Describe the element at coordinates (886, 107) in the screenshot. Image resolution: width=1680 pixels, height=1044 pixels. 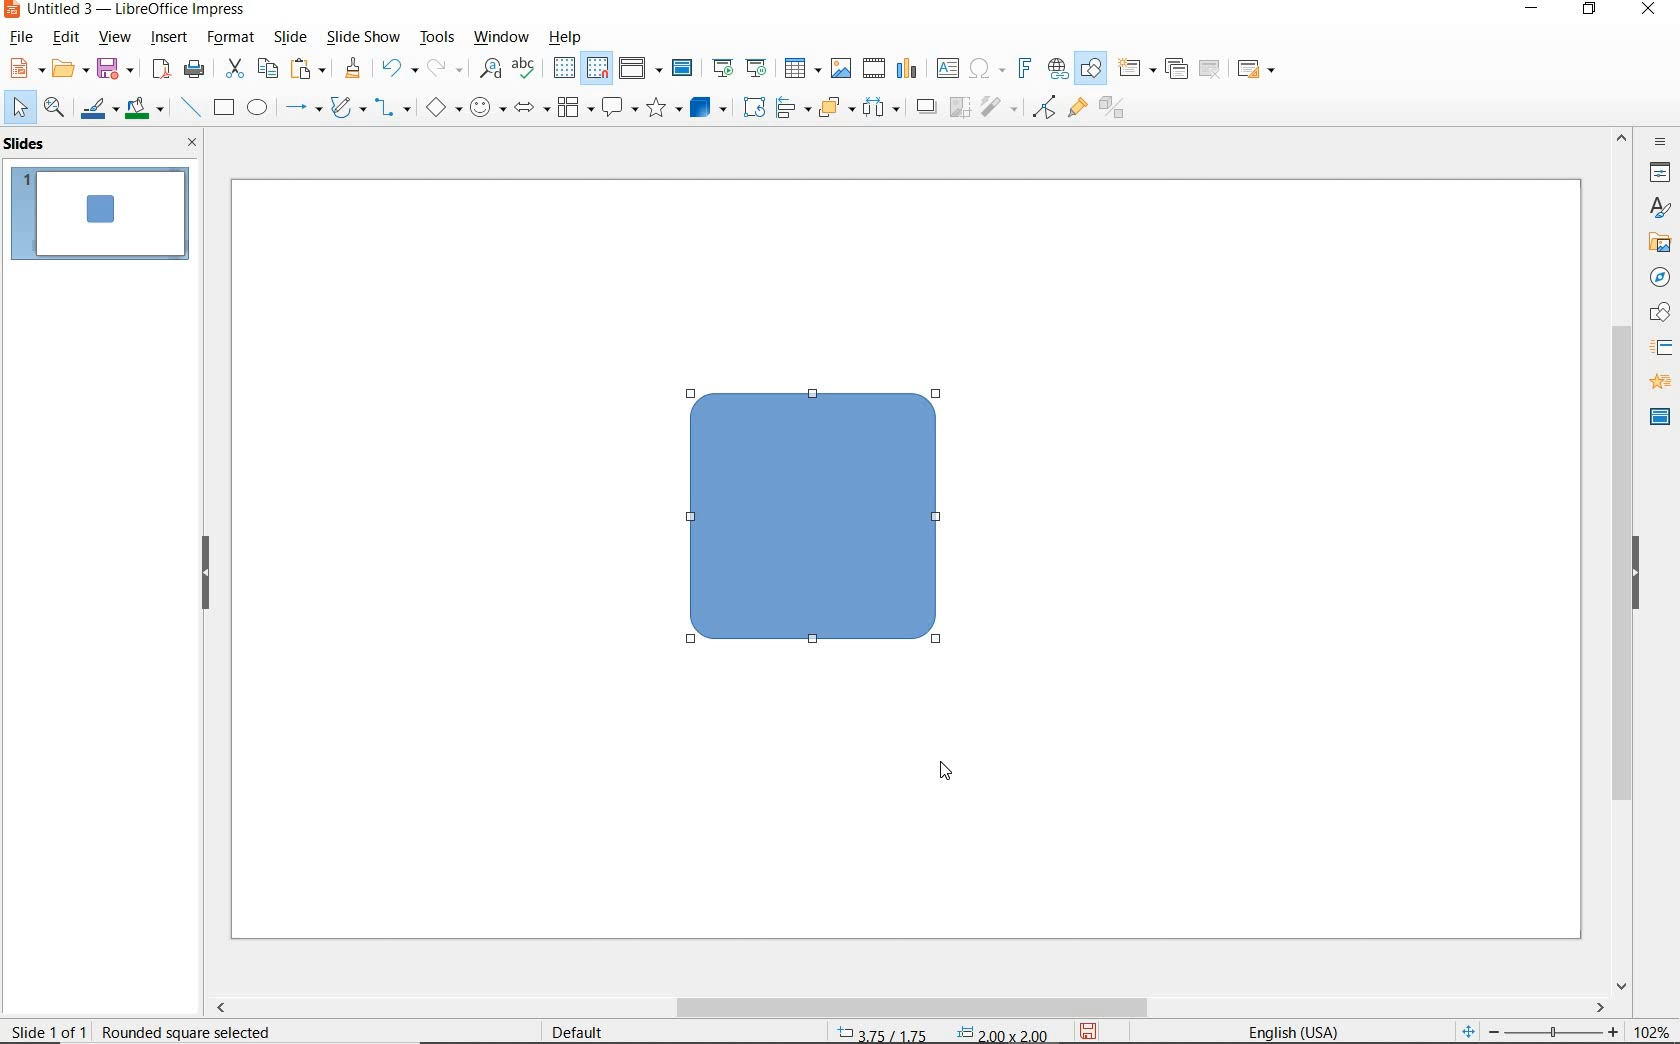
I see `three objects to distribute` at that location.